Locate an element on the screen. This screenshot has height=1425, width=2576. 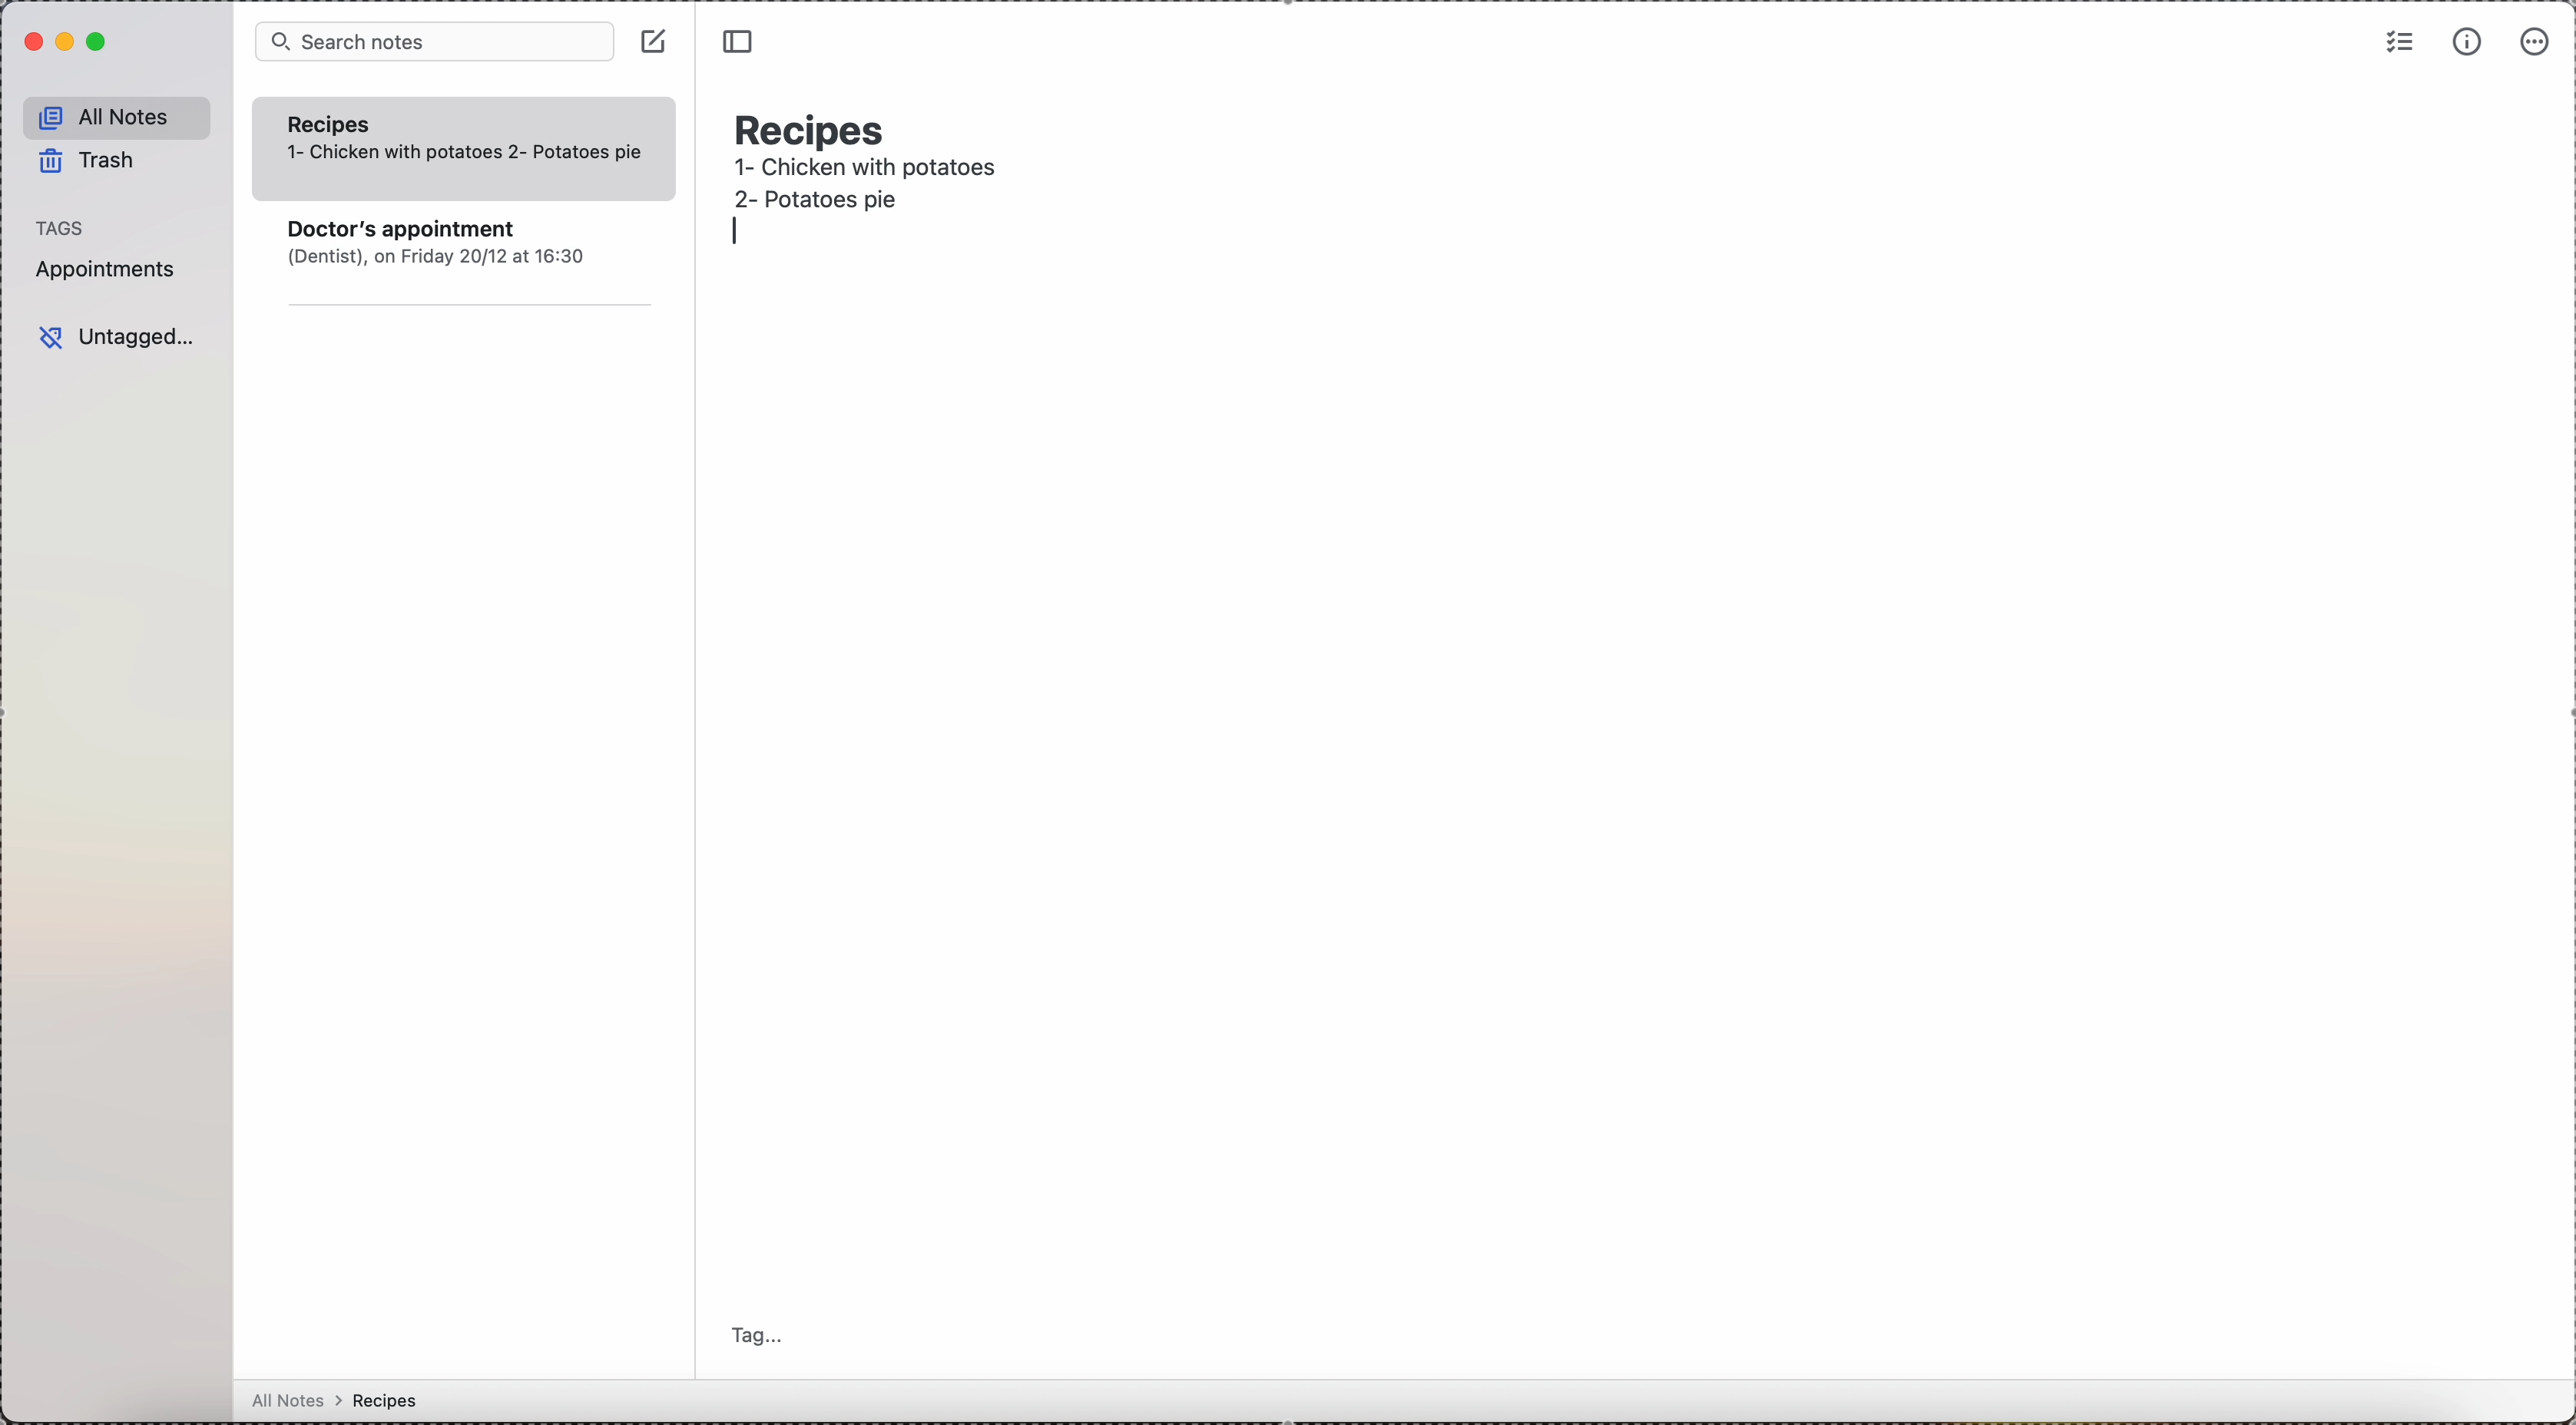
tag is located at coordinates (766, 1335).